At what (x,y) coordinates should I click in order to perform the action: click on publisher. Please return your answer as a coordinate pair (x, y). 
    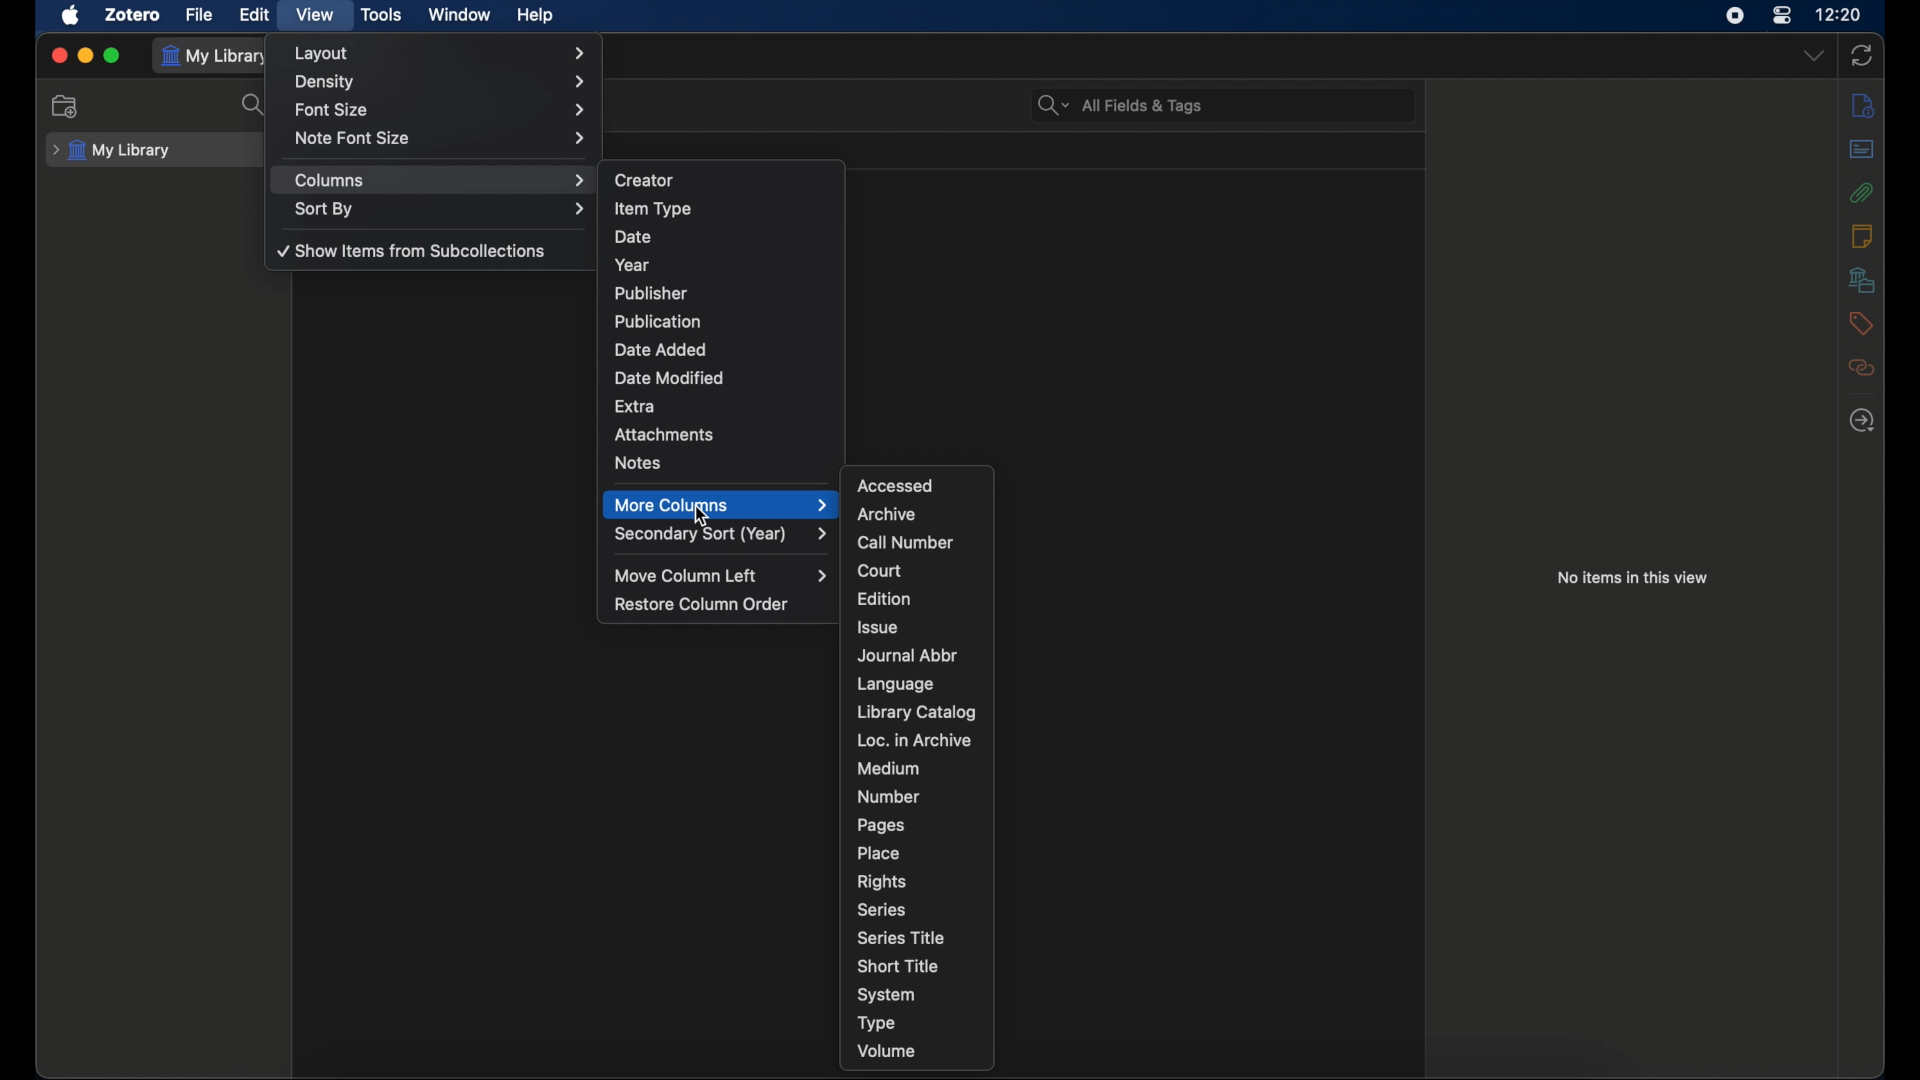
    Looking at the image, I should click on (649, 293).